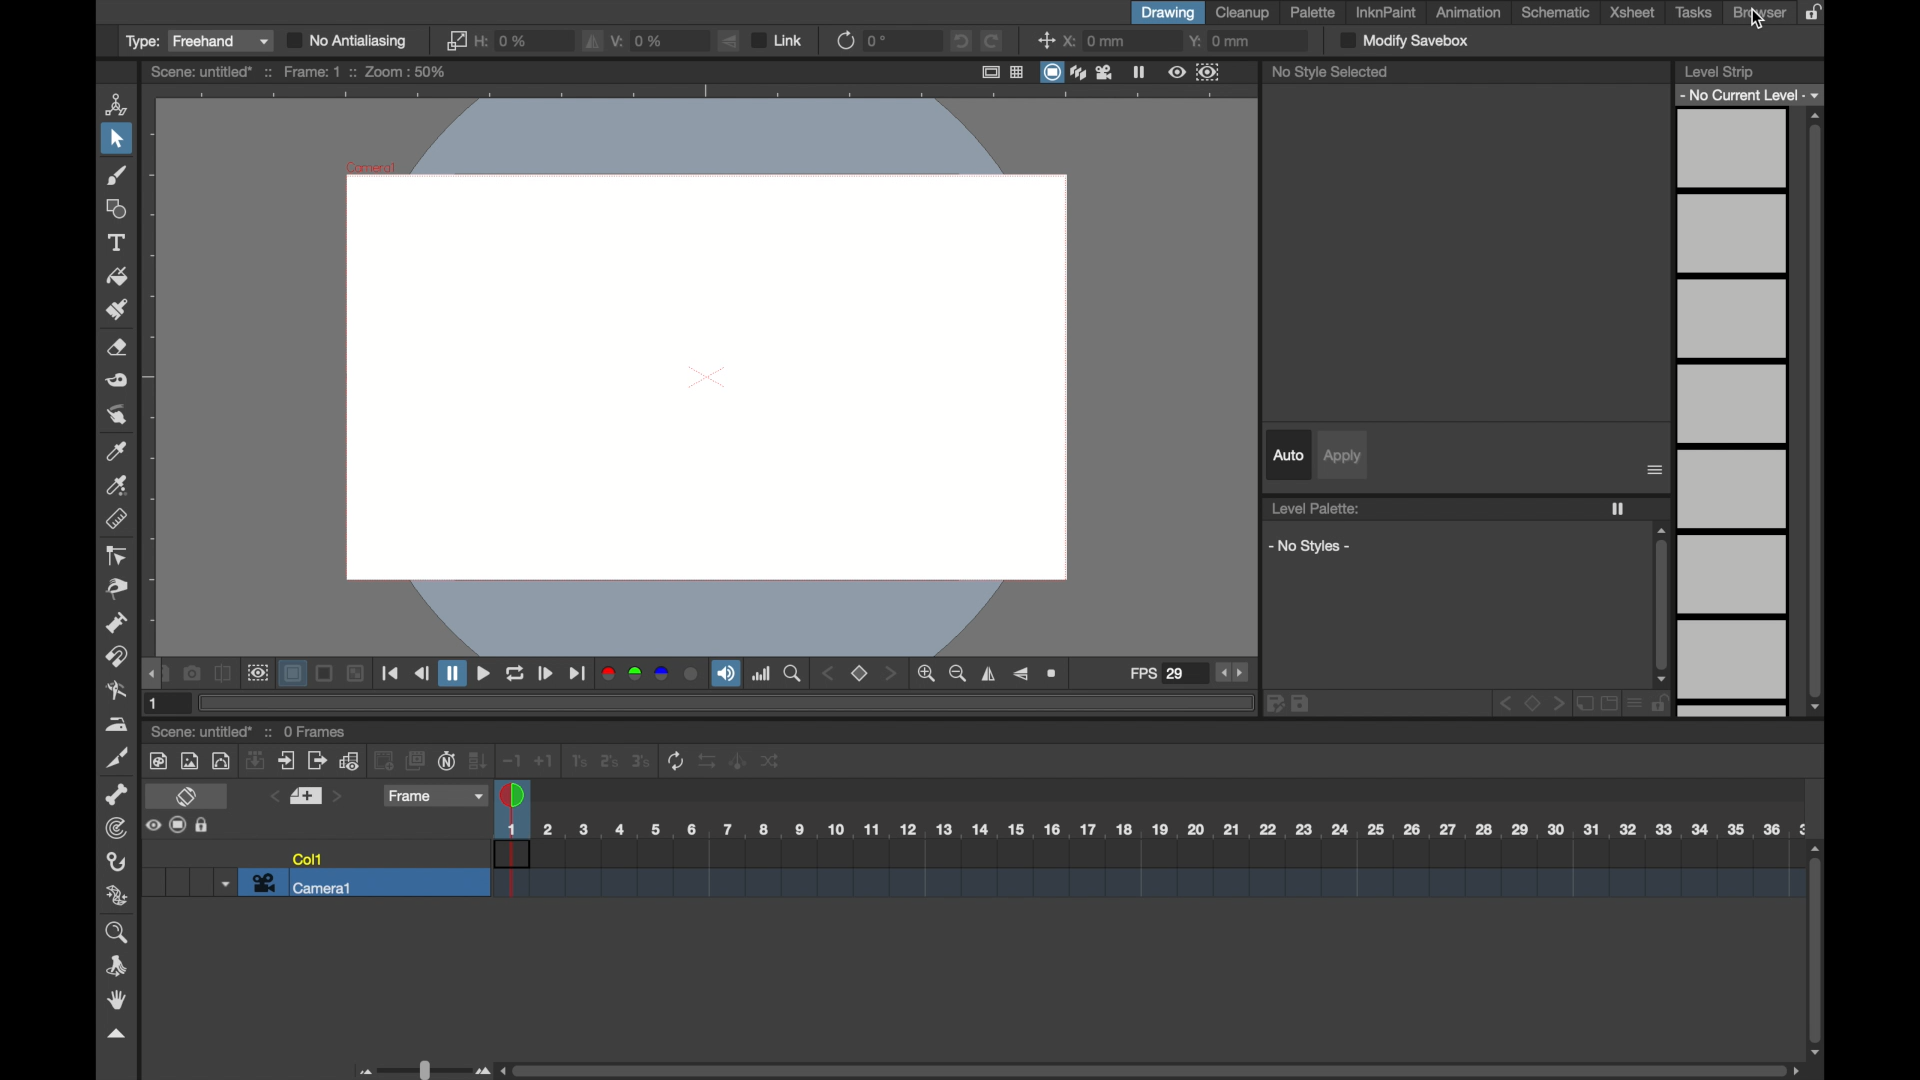 The image size is (1920, 1080). I want to click on dropdown, so click(226, 885).